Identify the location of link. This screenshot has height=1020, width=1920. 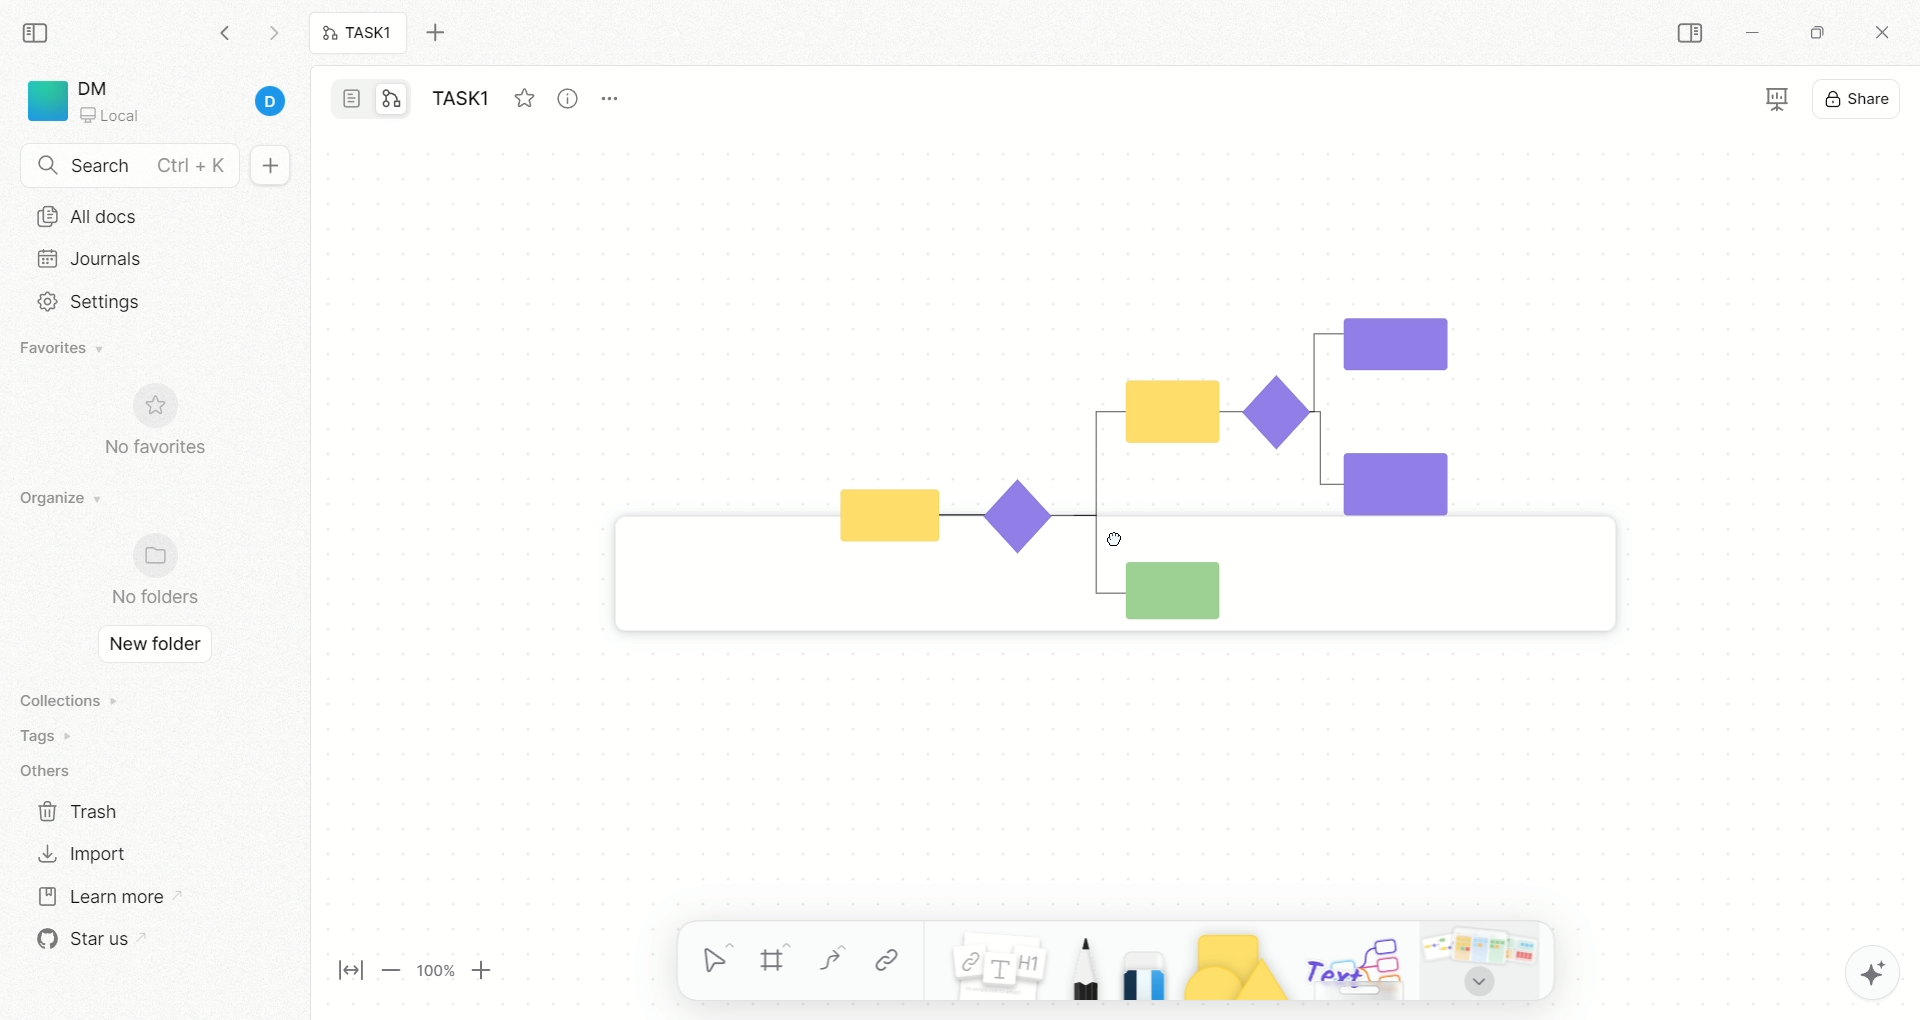
(887, 960).